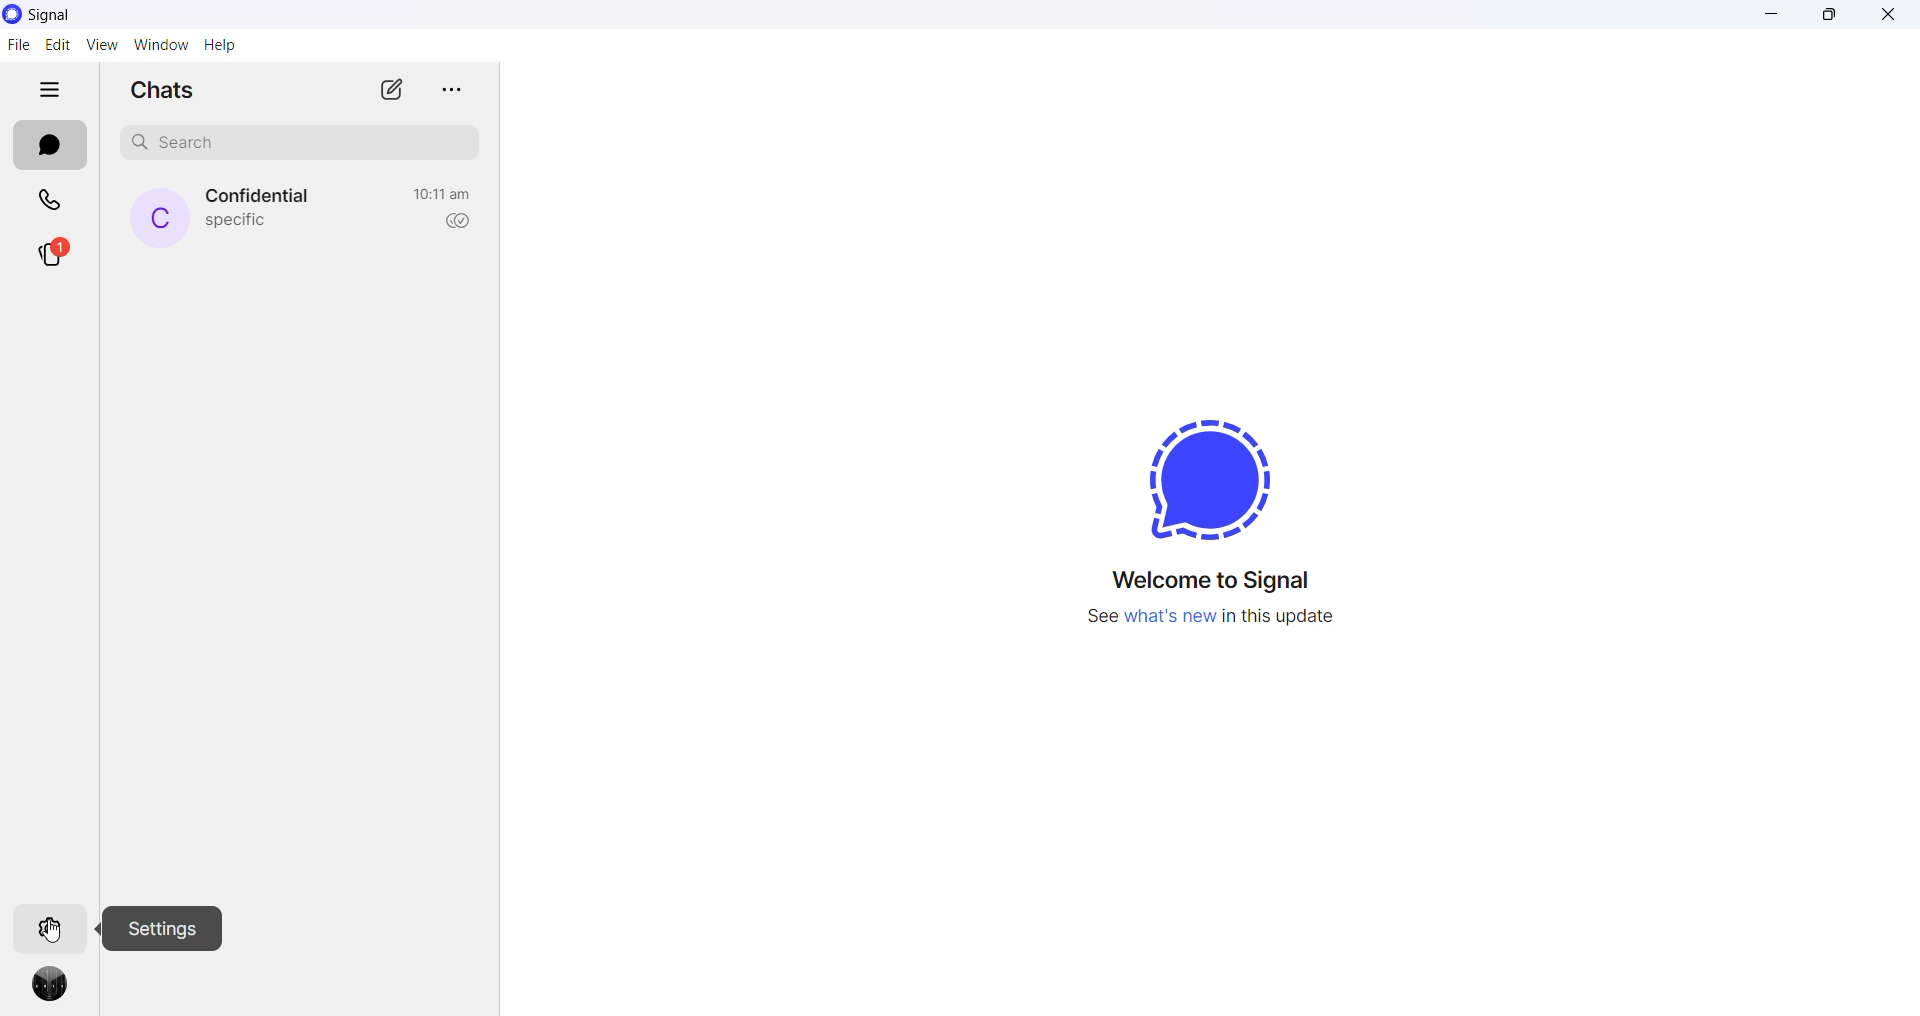 This screenshot has height=1016, width=1920. Describe the element at coordinates (453, 222) in the screenshot. I see `read recipient` at that location.